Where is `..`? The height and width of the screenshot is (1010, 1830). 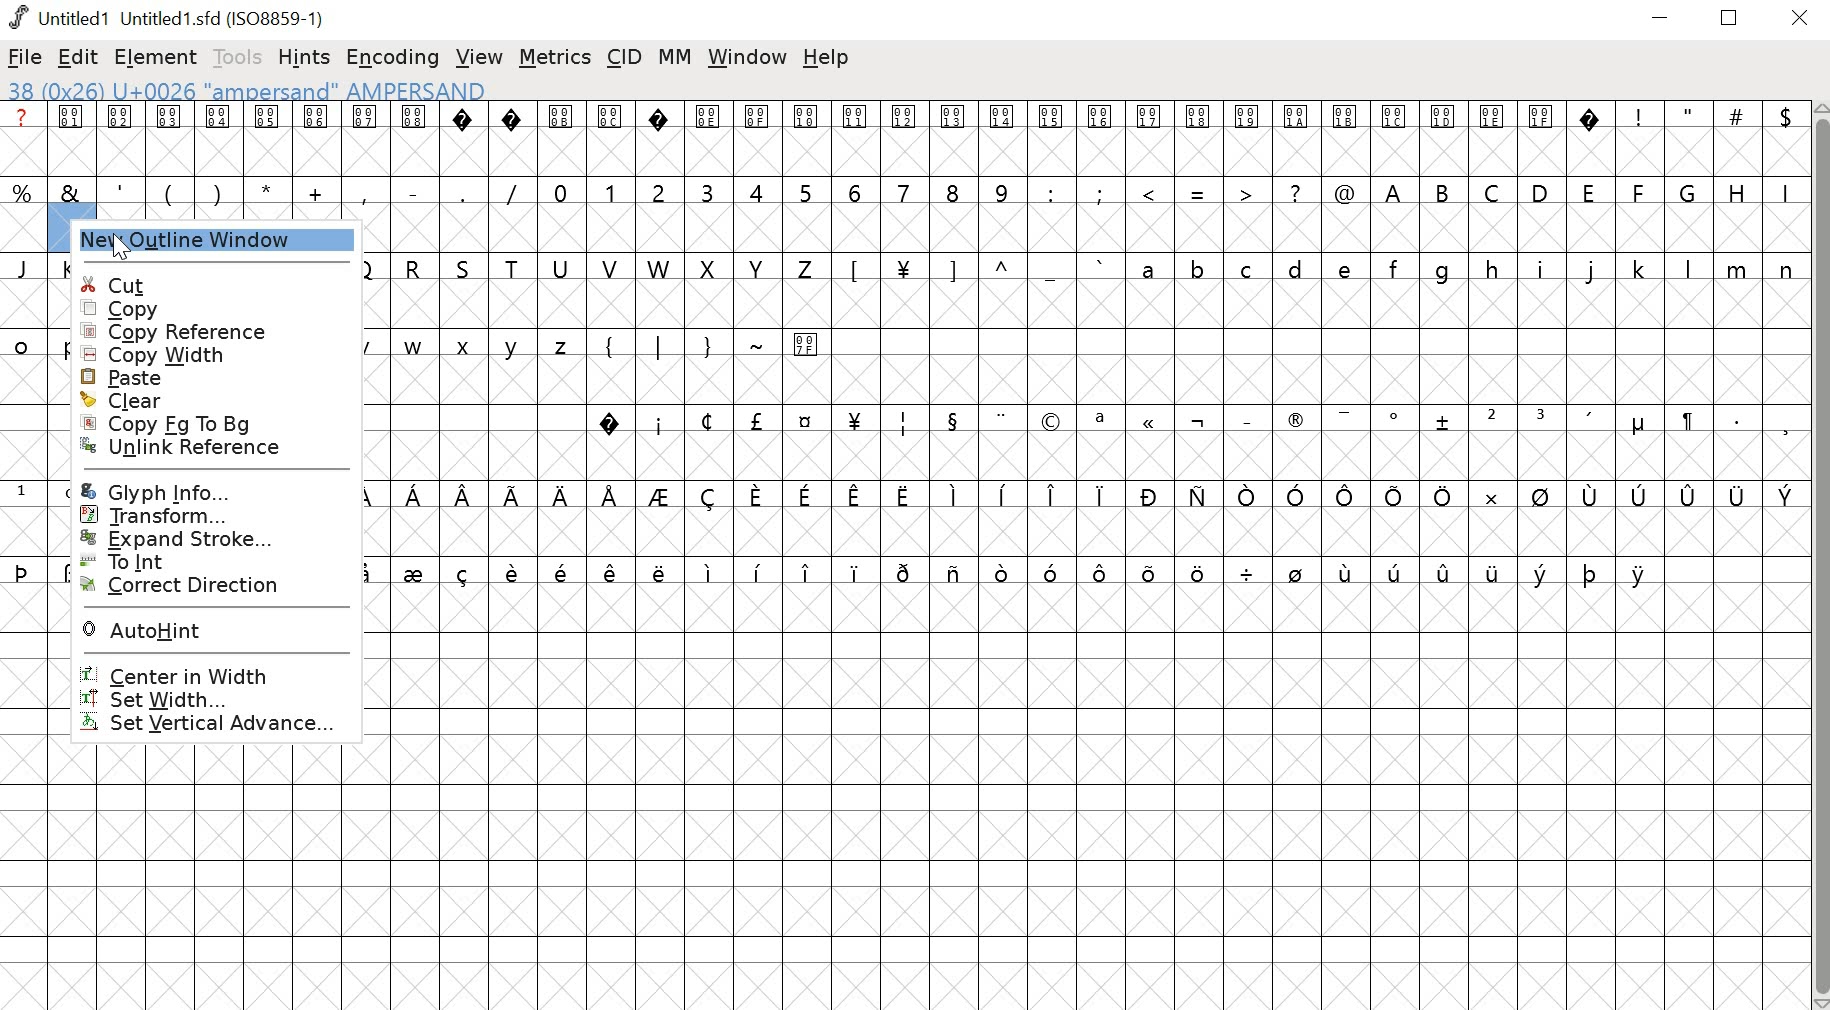 .. is located at coordinates (1001, 418).